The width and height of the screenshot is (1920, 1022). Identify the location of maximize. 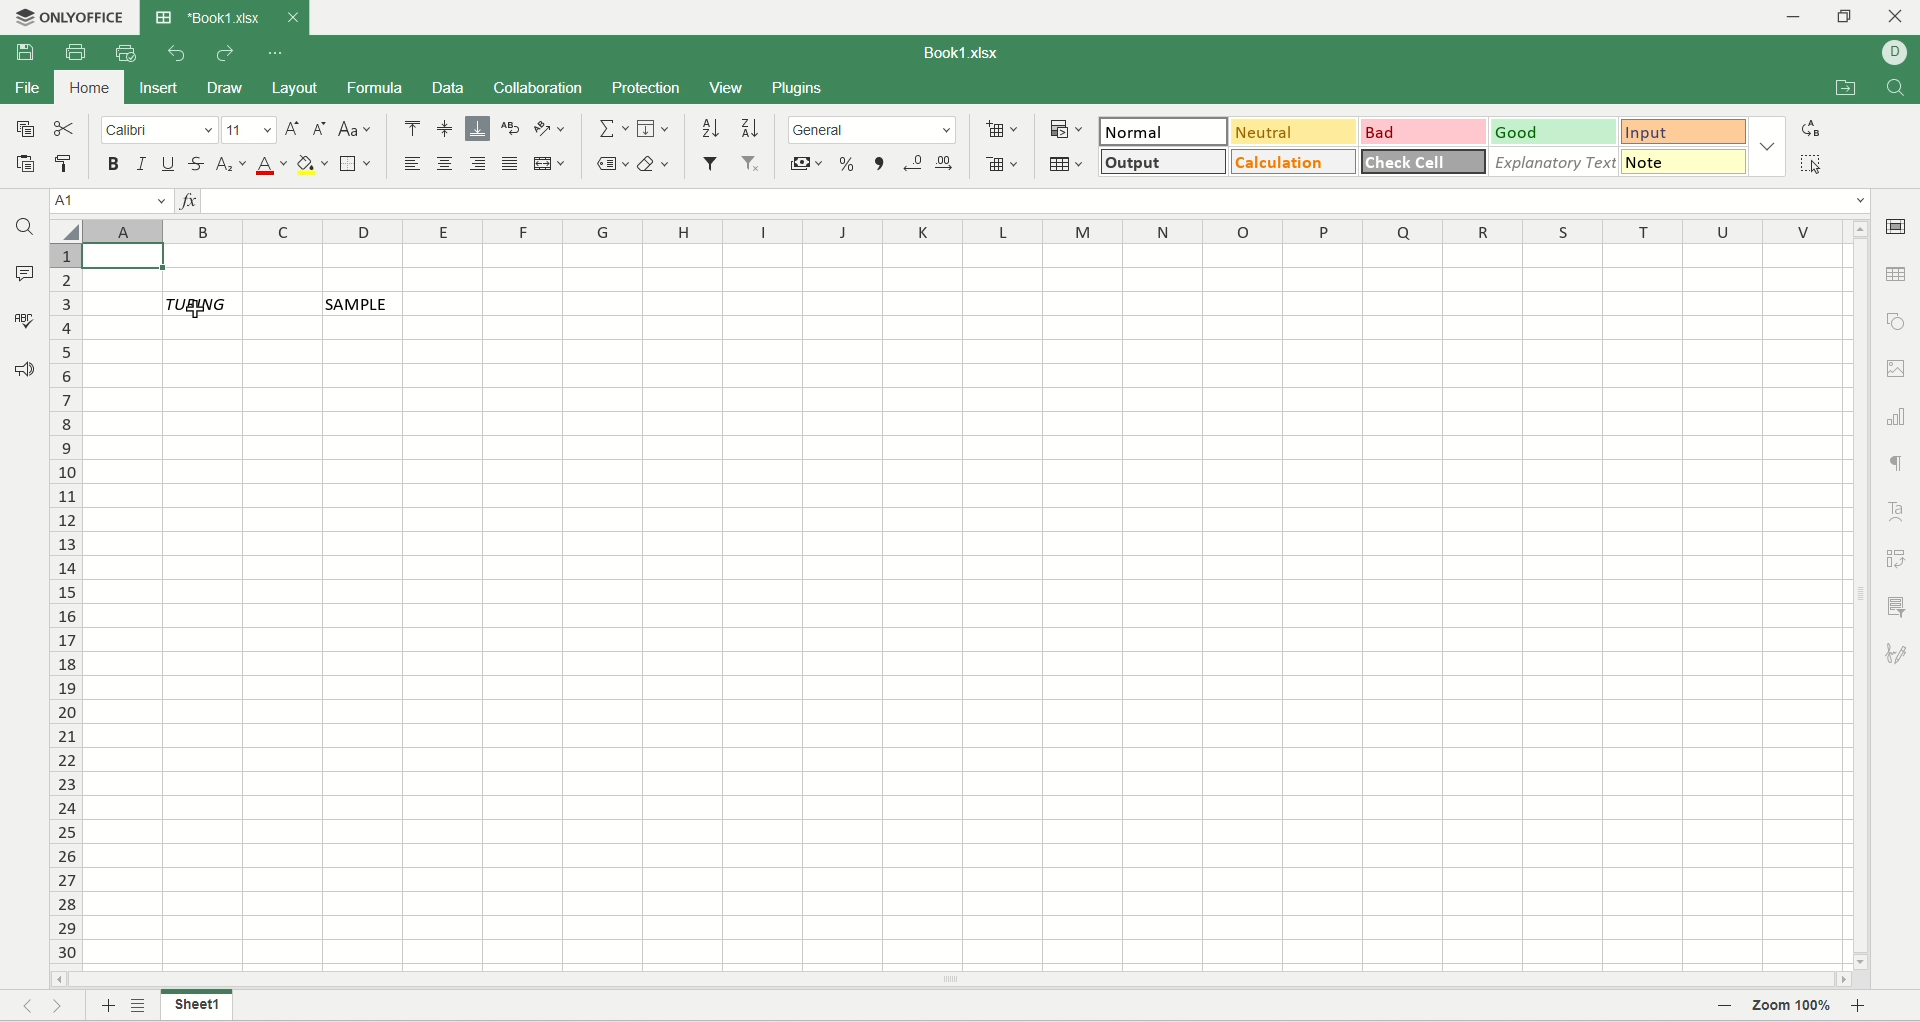
(1850, 19).